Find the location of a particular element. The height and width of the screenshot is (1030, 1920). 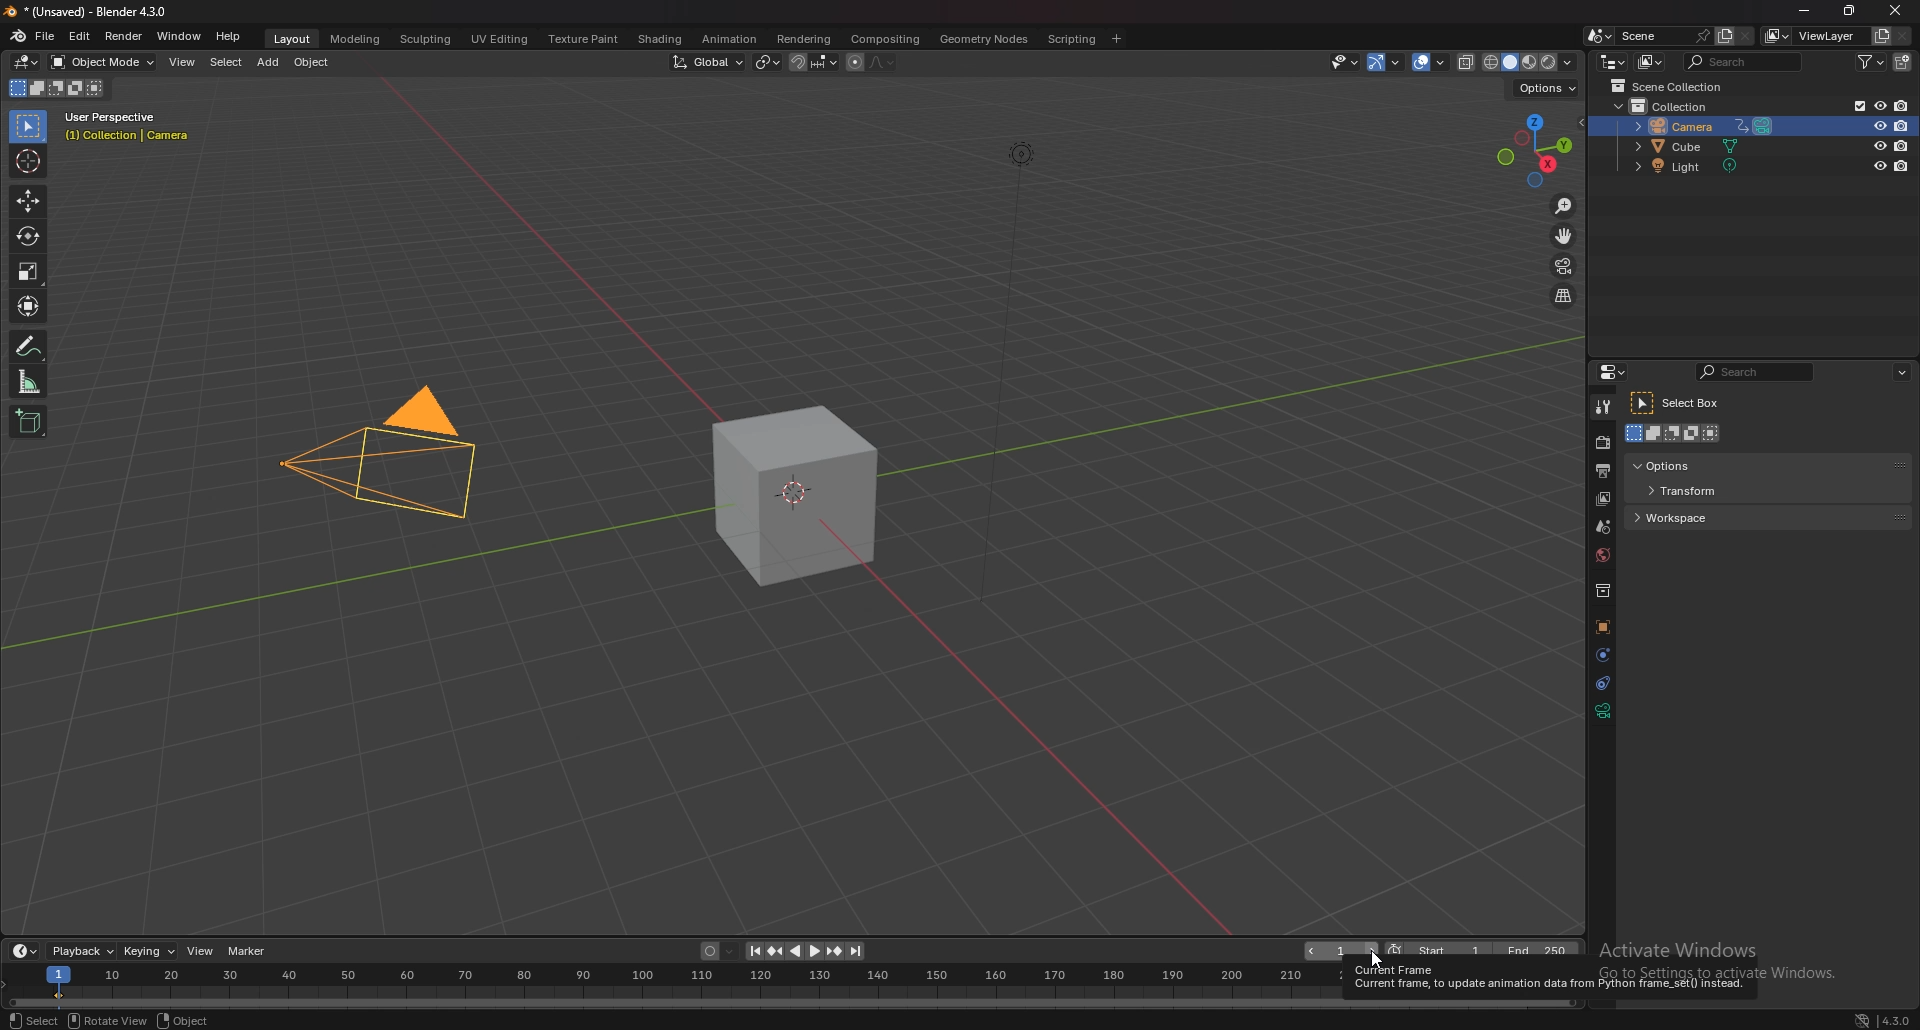

disable in renders is located at coordinates (1900, 168).